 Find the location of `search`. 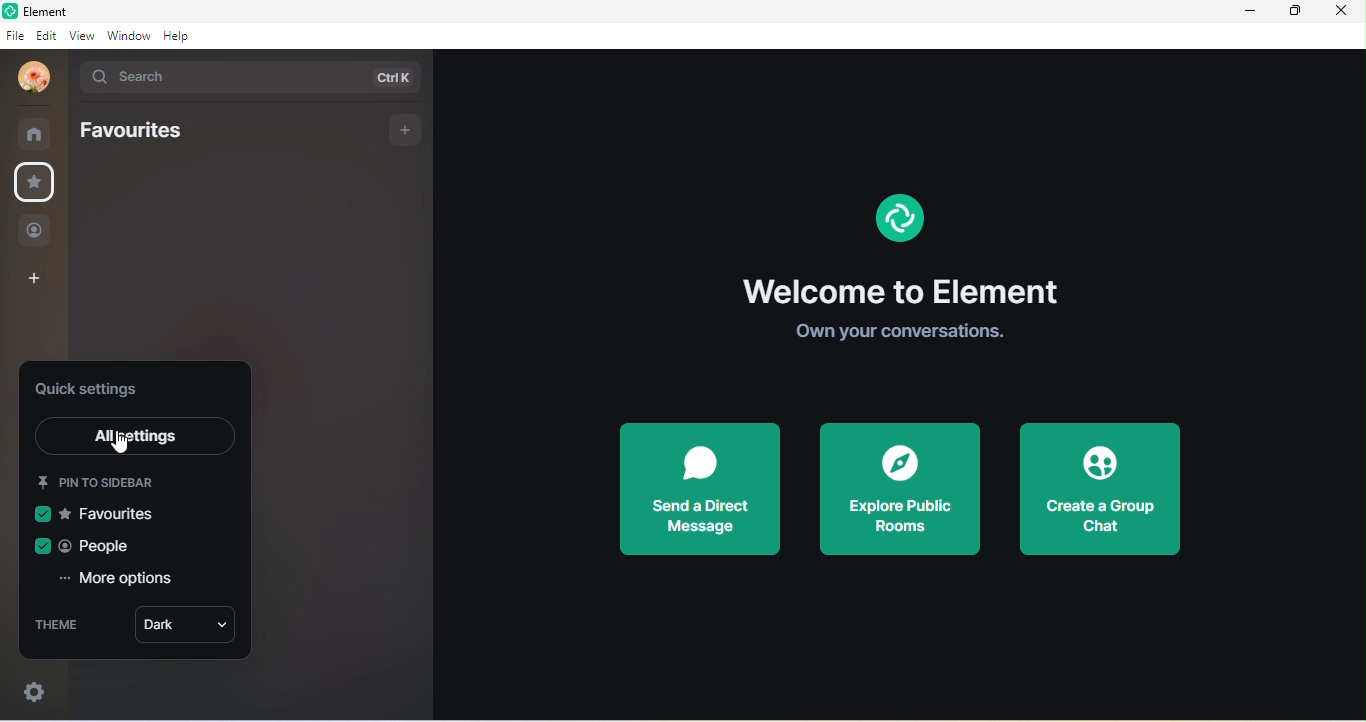

search is located at coordinates (255, 78).